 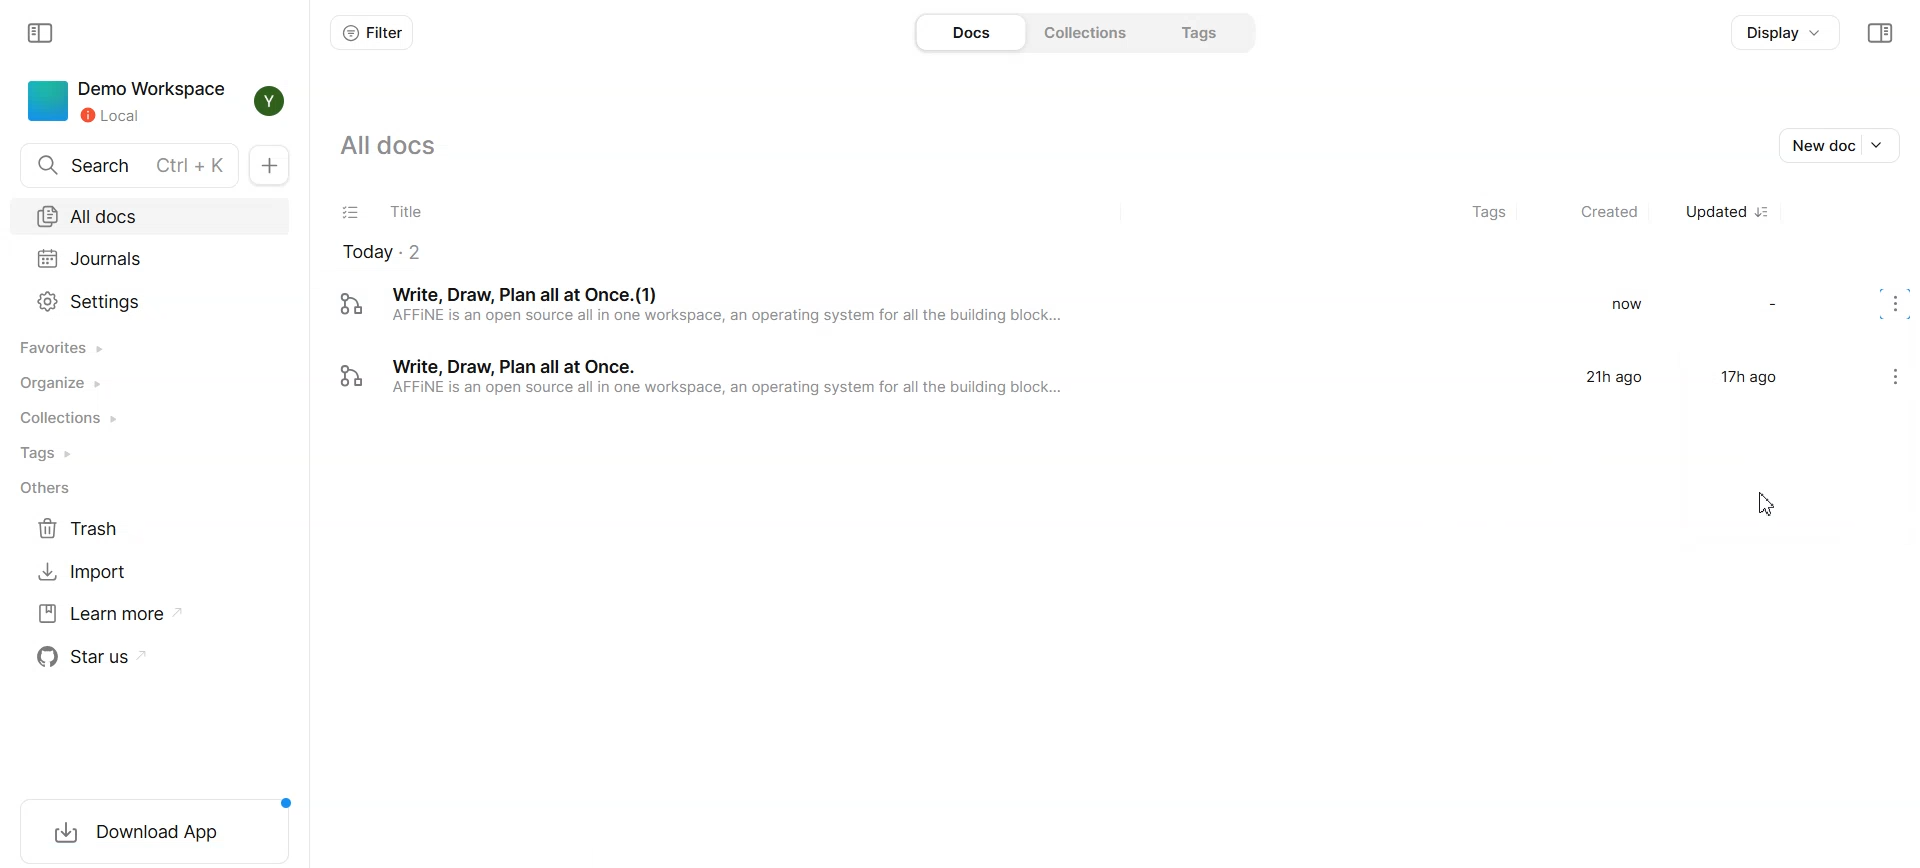 What do you see at coordinates (1091, 33) in the screenshot?
I see `Collections` at bounding box center [1091, 33].